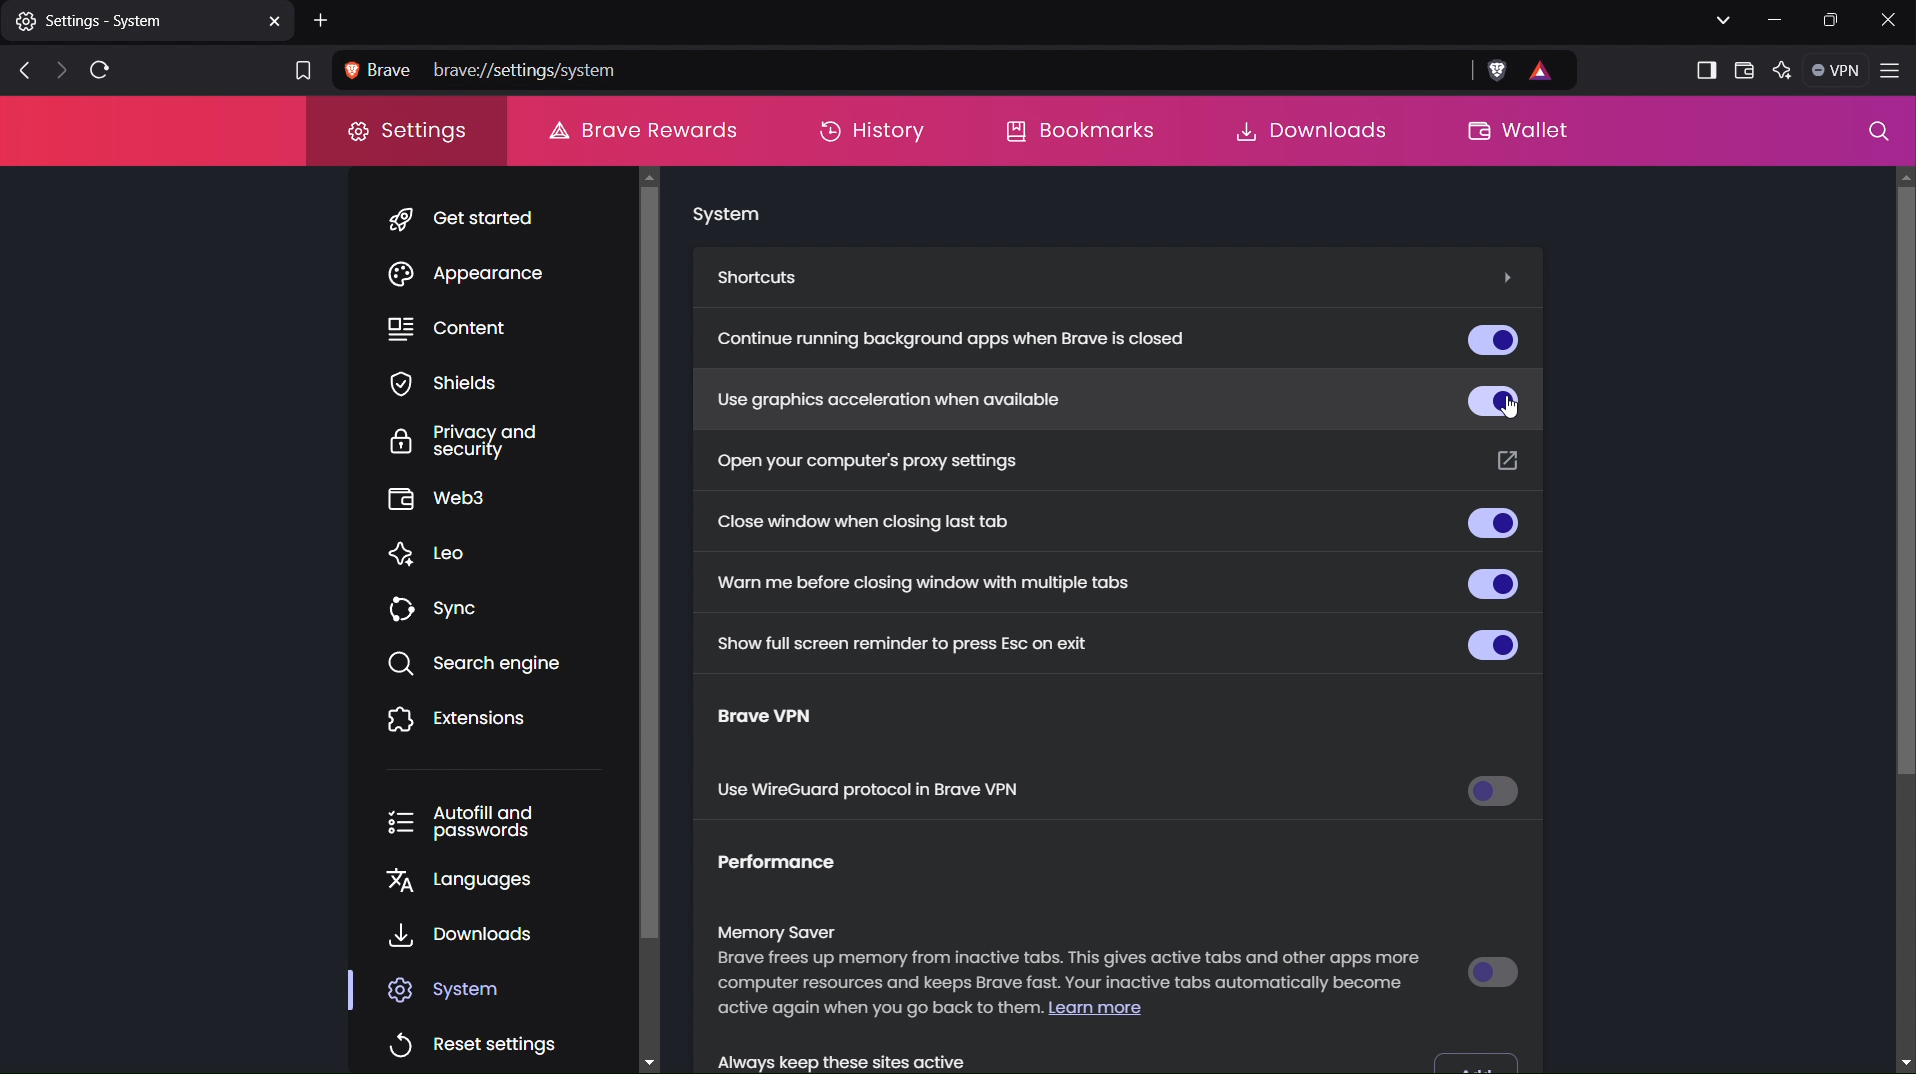  I want to click on New Tab, so click(147, 20).